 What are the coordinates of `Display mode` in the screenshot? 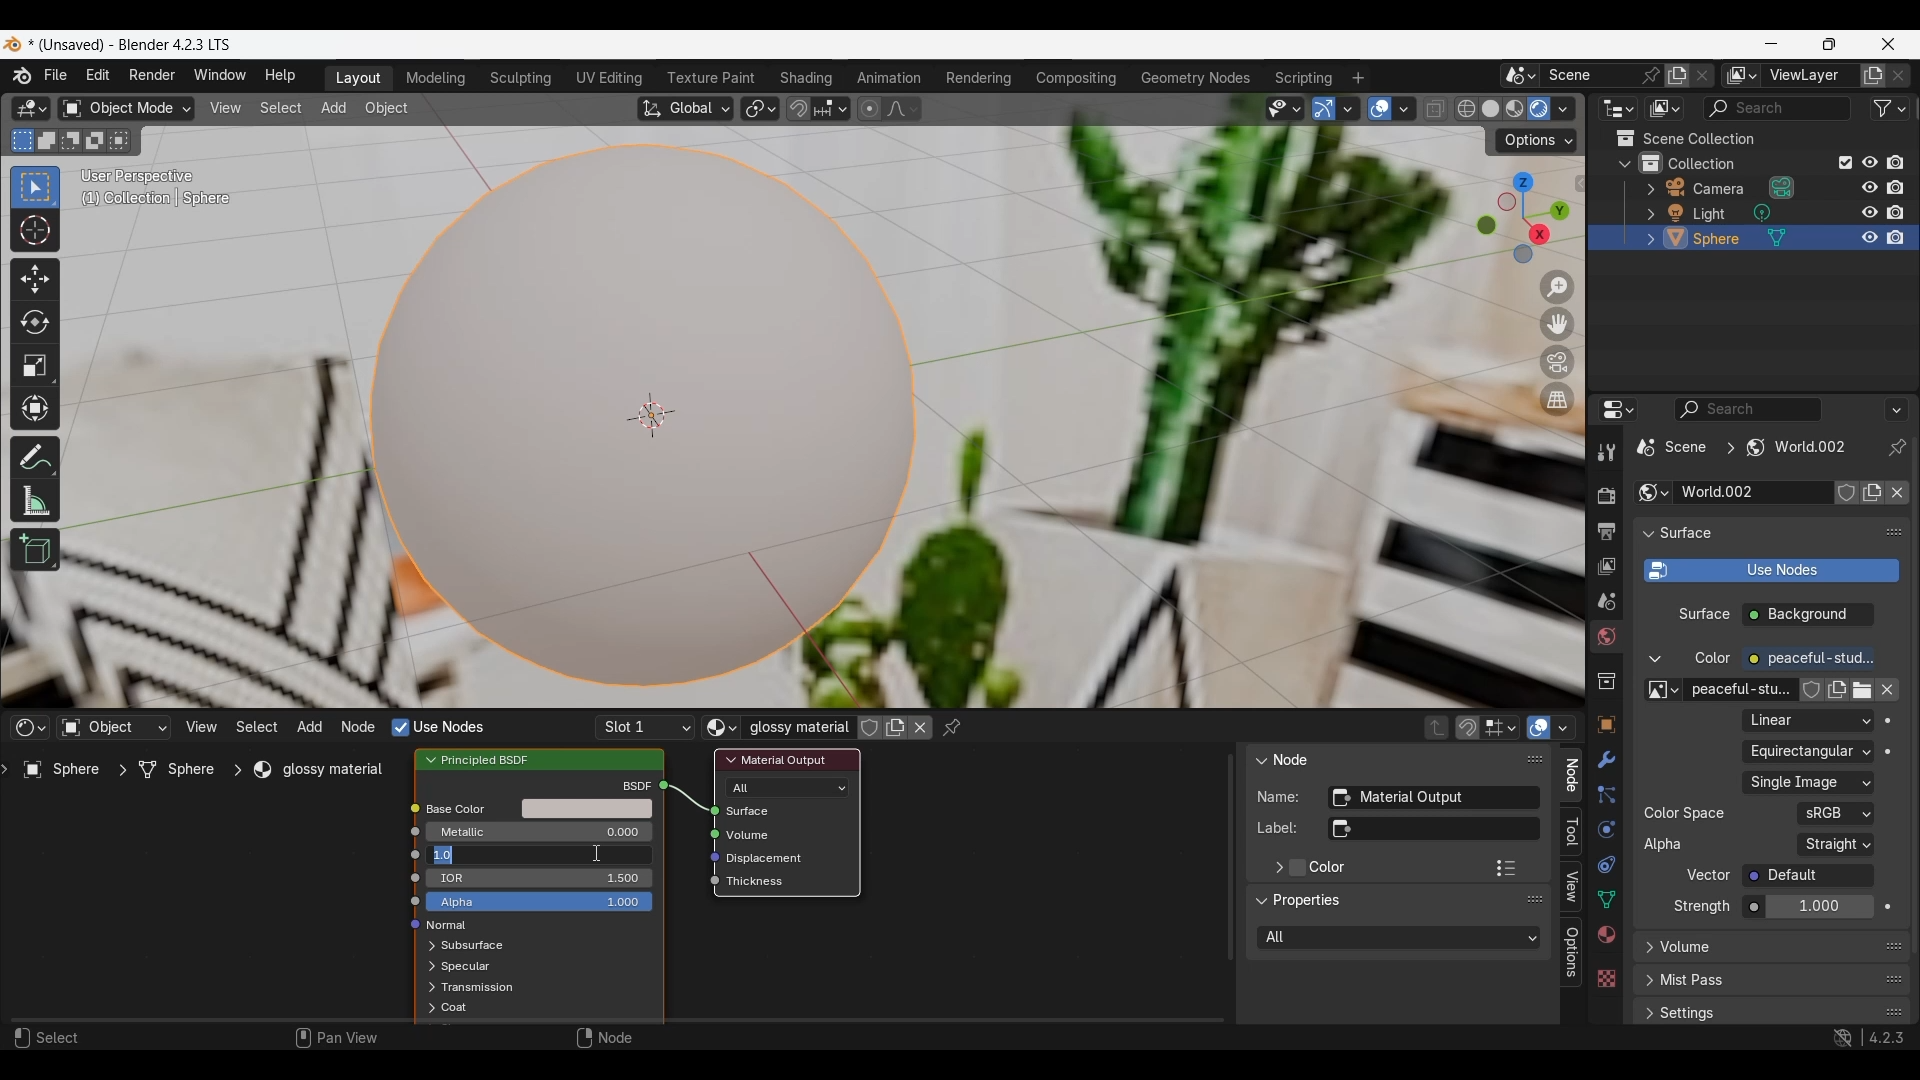 It's located at (1665, 108).